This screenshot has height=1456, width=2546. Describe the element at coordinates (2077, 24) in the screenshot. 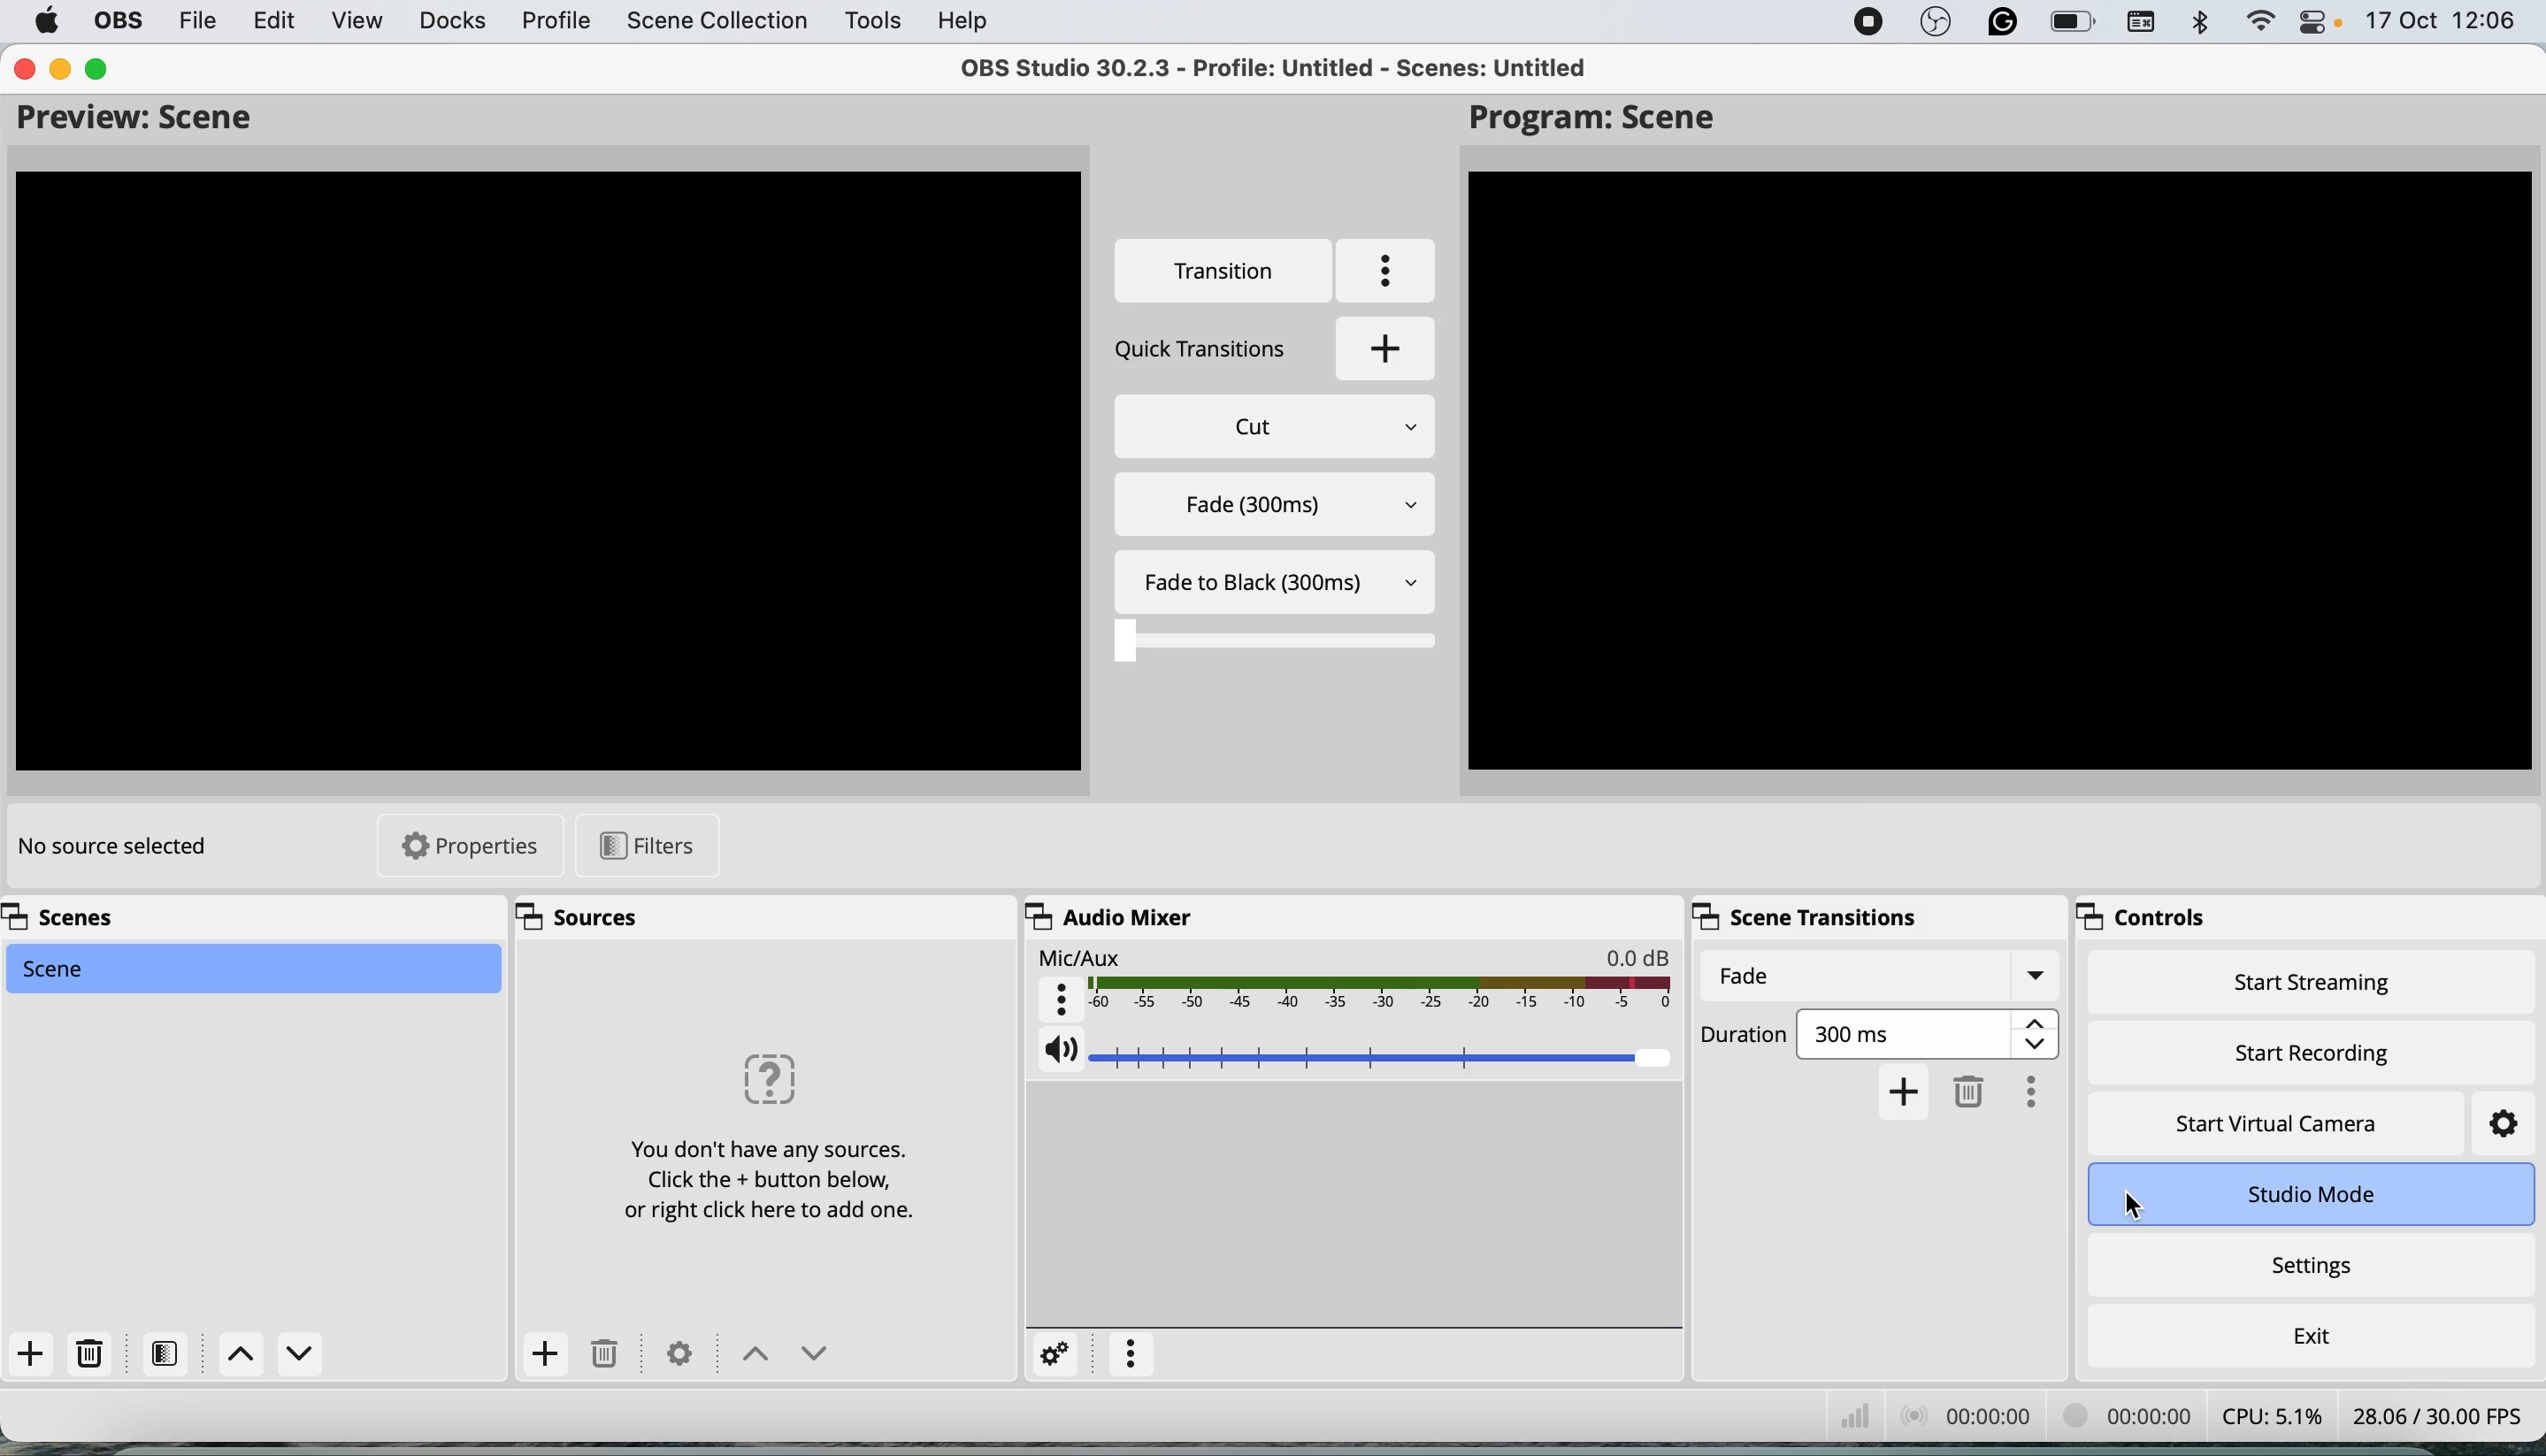

I see `battery` at that location.